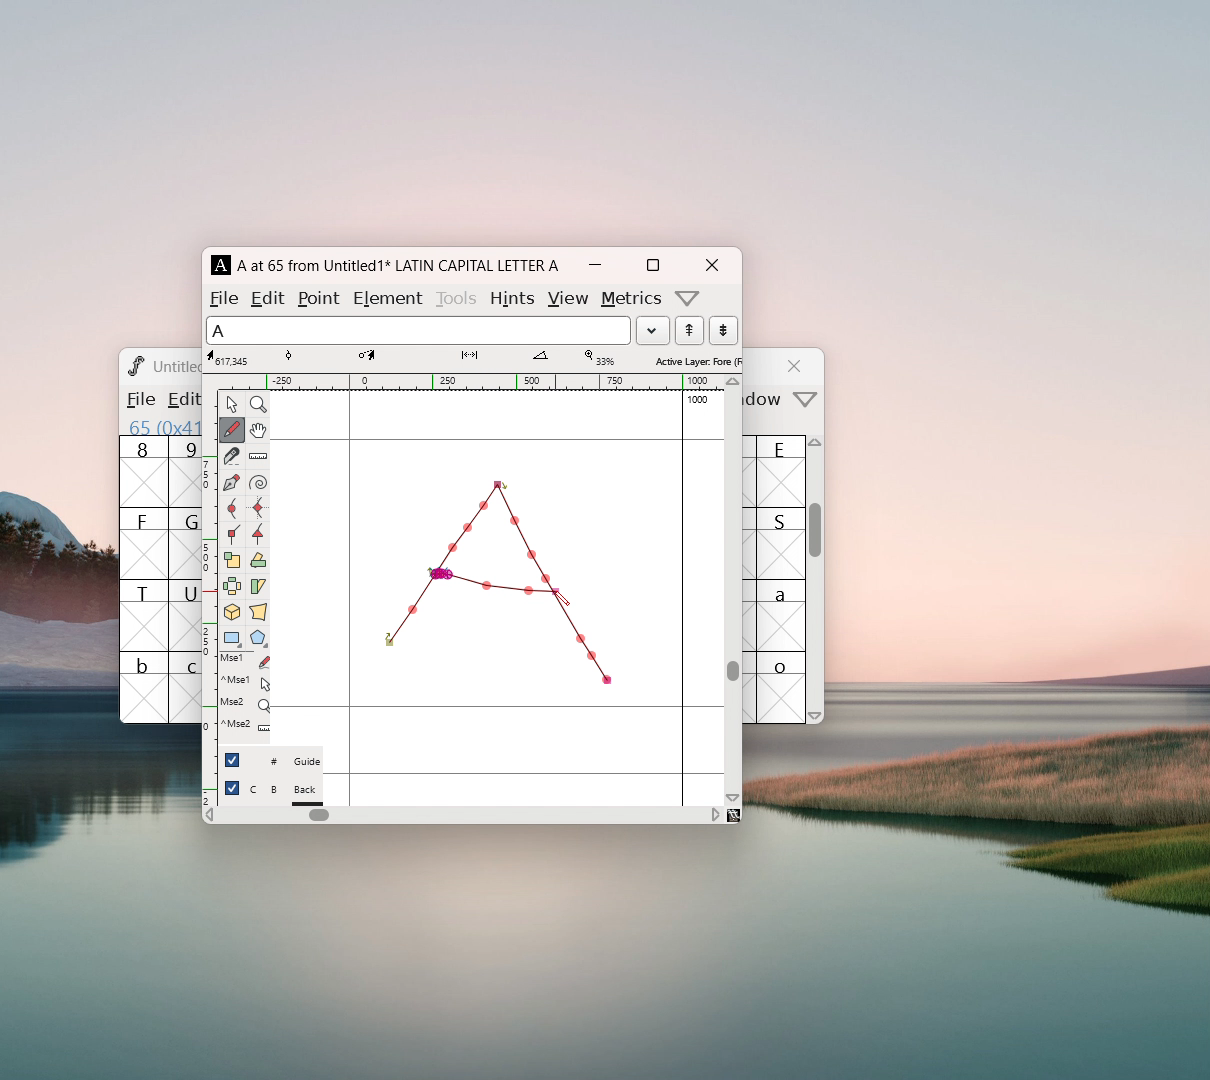 This screenshot has width=1210, height=1080. Describe the element at coordinates (233, 639) in the screenshot. I see `rectangle or ellipse` at that location.